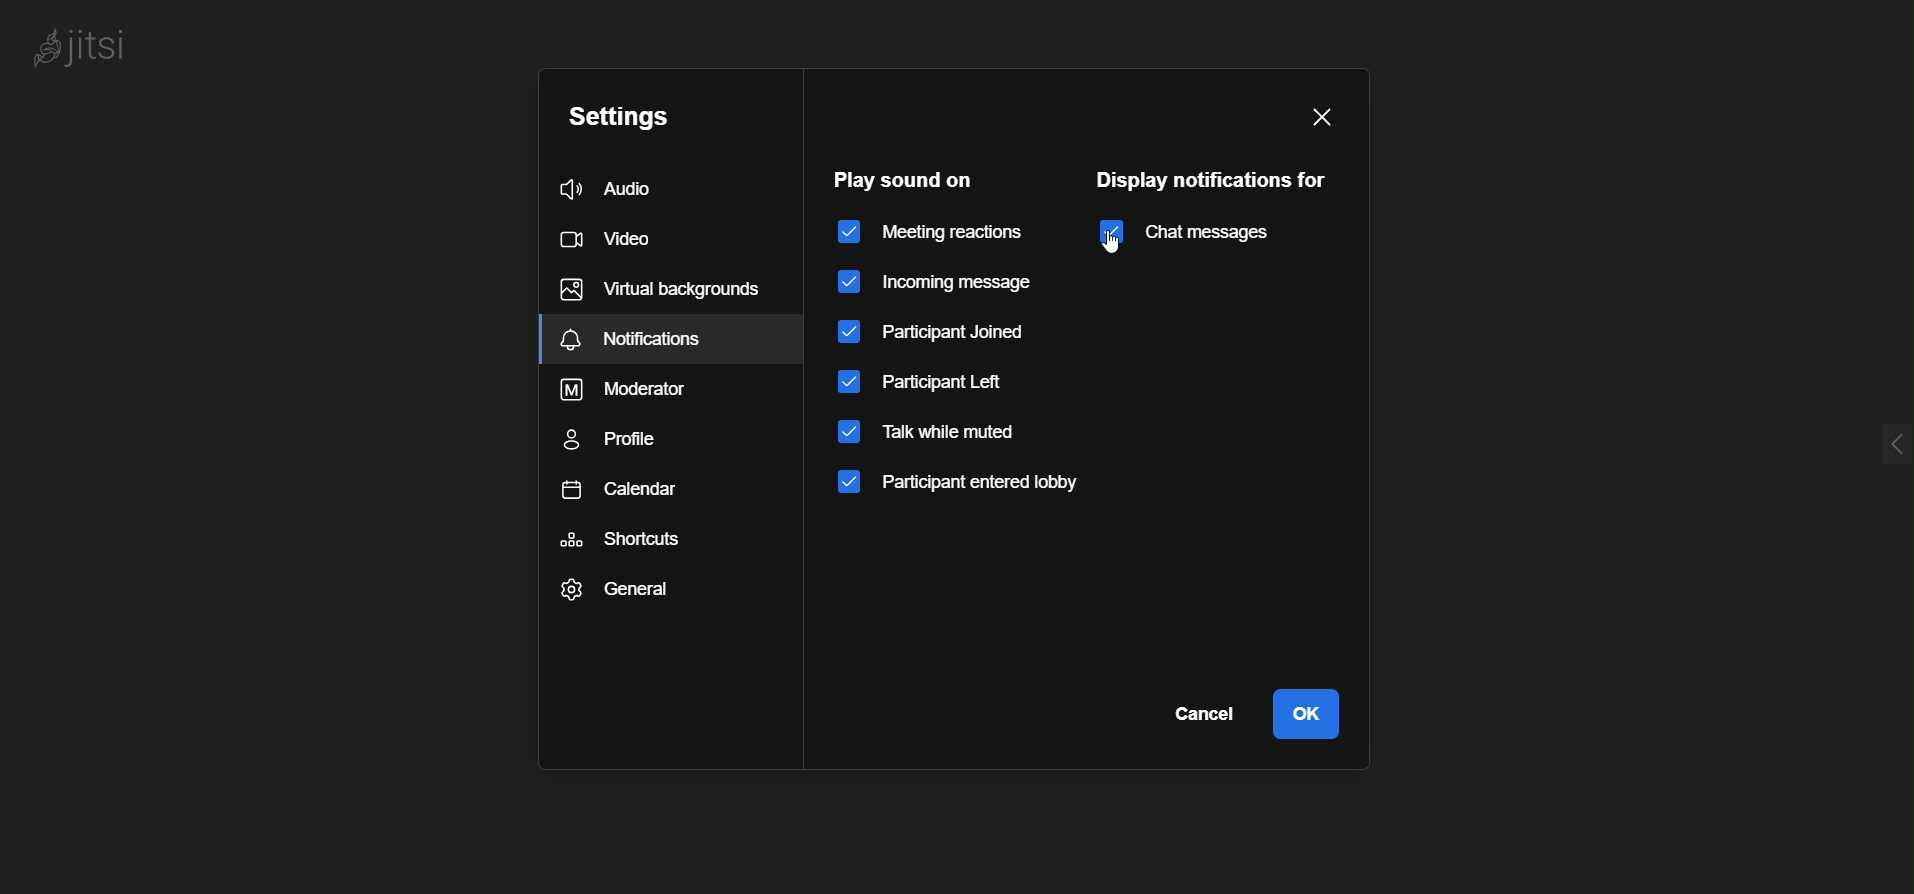 The height and width of the screenshot is (894, 1914). Describe the element at coordinates (950, 280) in the screenshot. I see `incoming message` at that location.